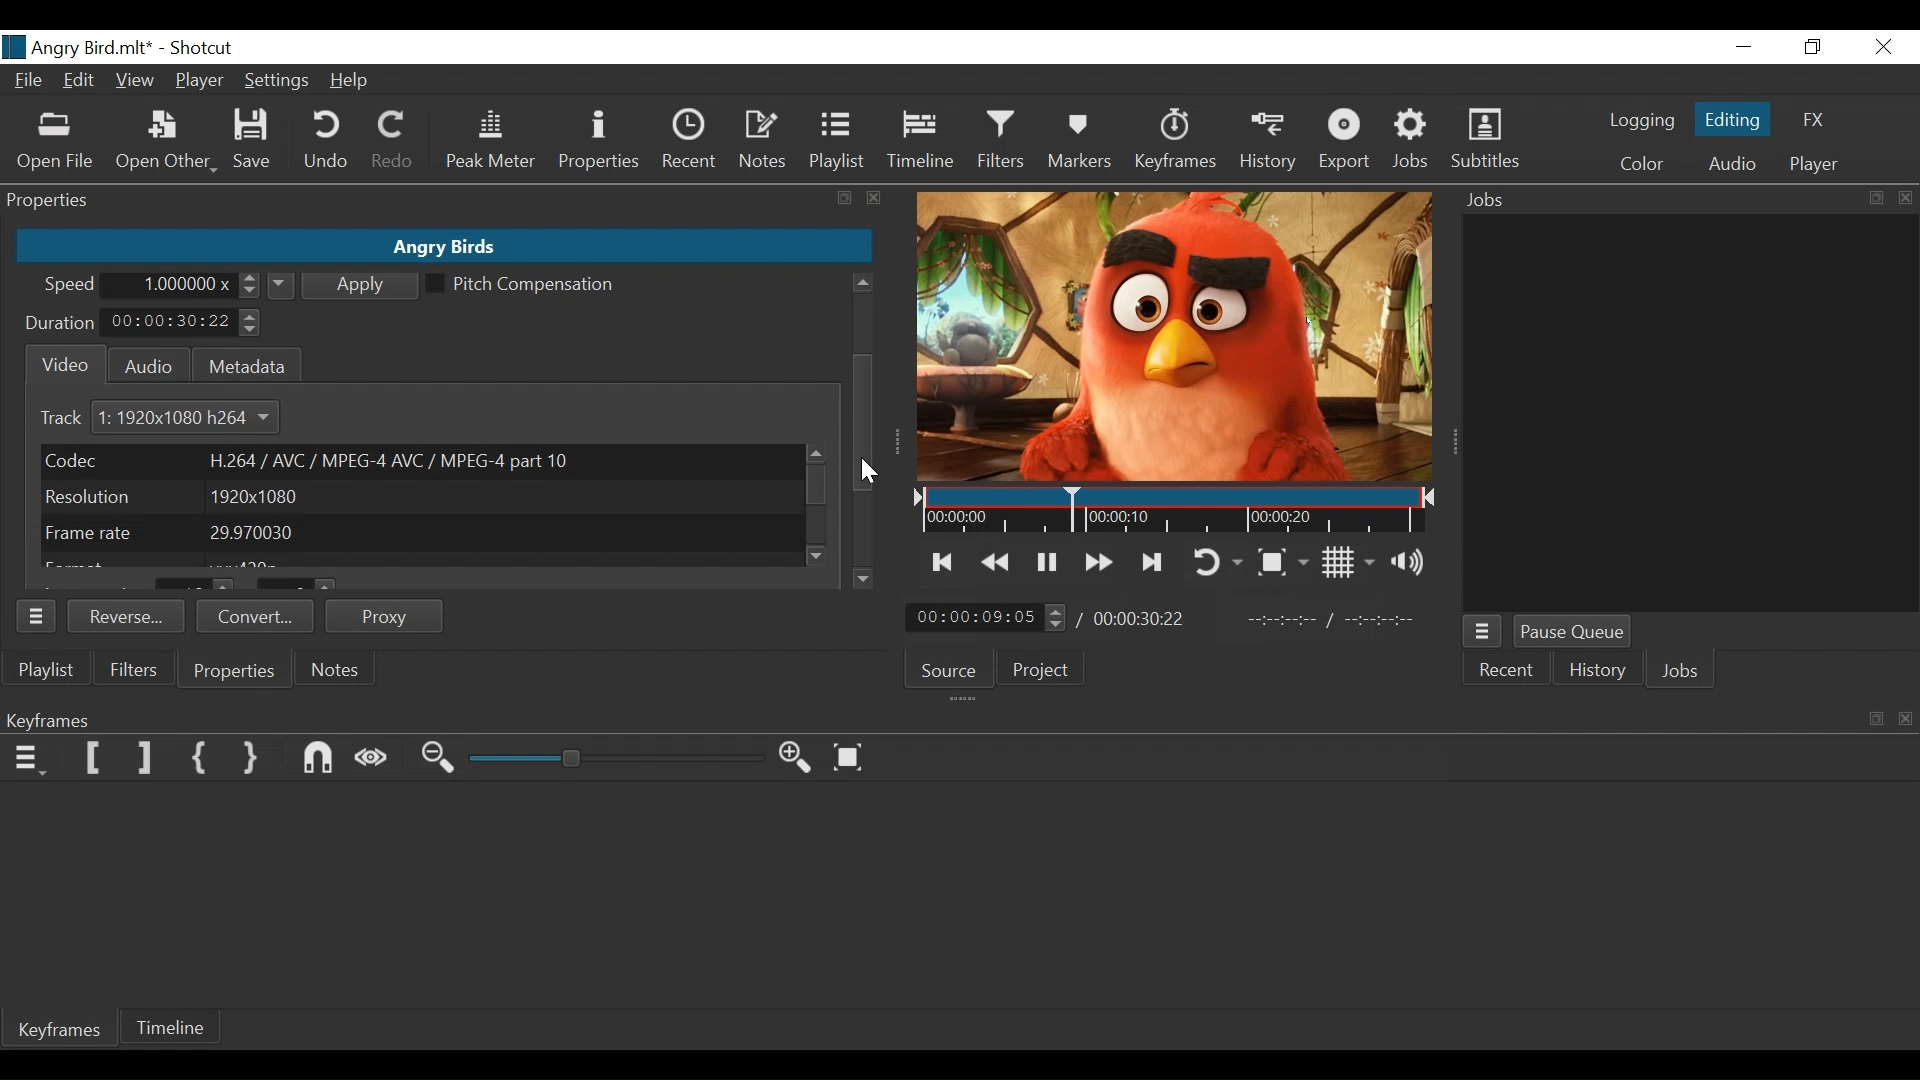  What do you see at coordinates (183, 322) in the screenshot?
I see `Duration Field` at bounding box center [183, 322].